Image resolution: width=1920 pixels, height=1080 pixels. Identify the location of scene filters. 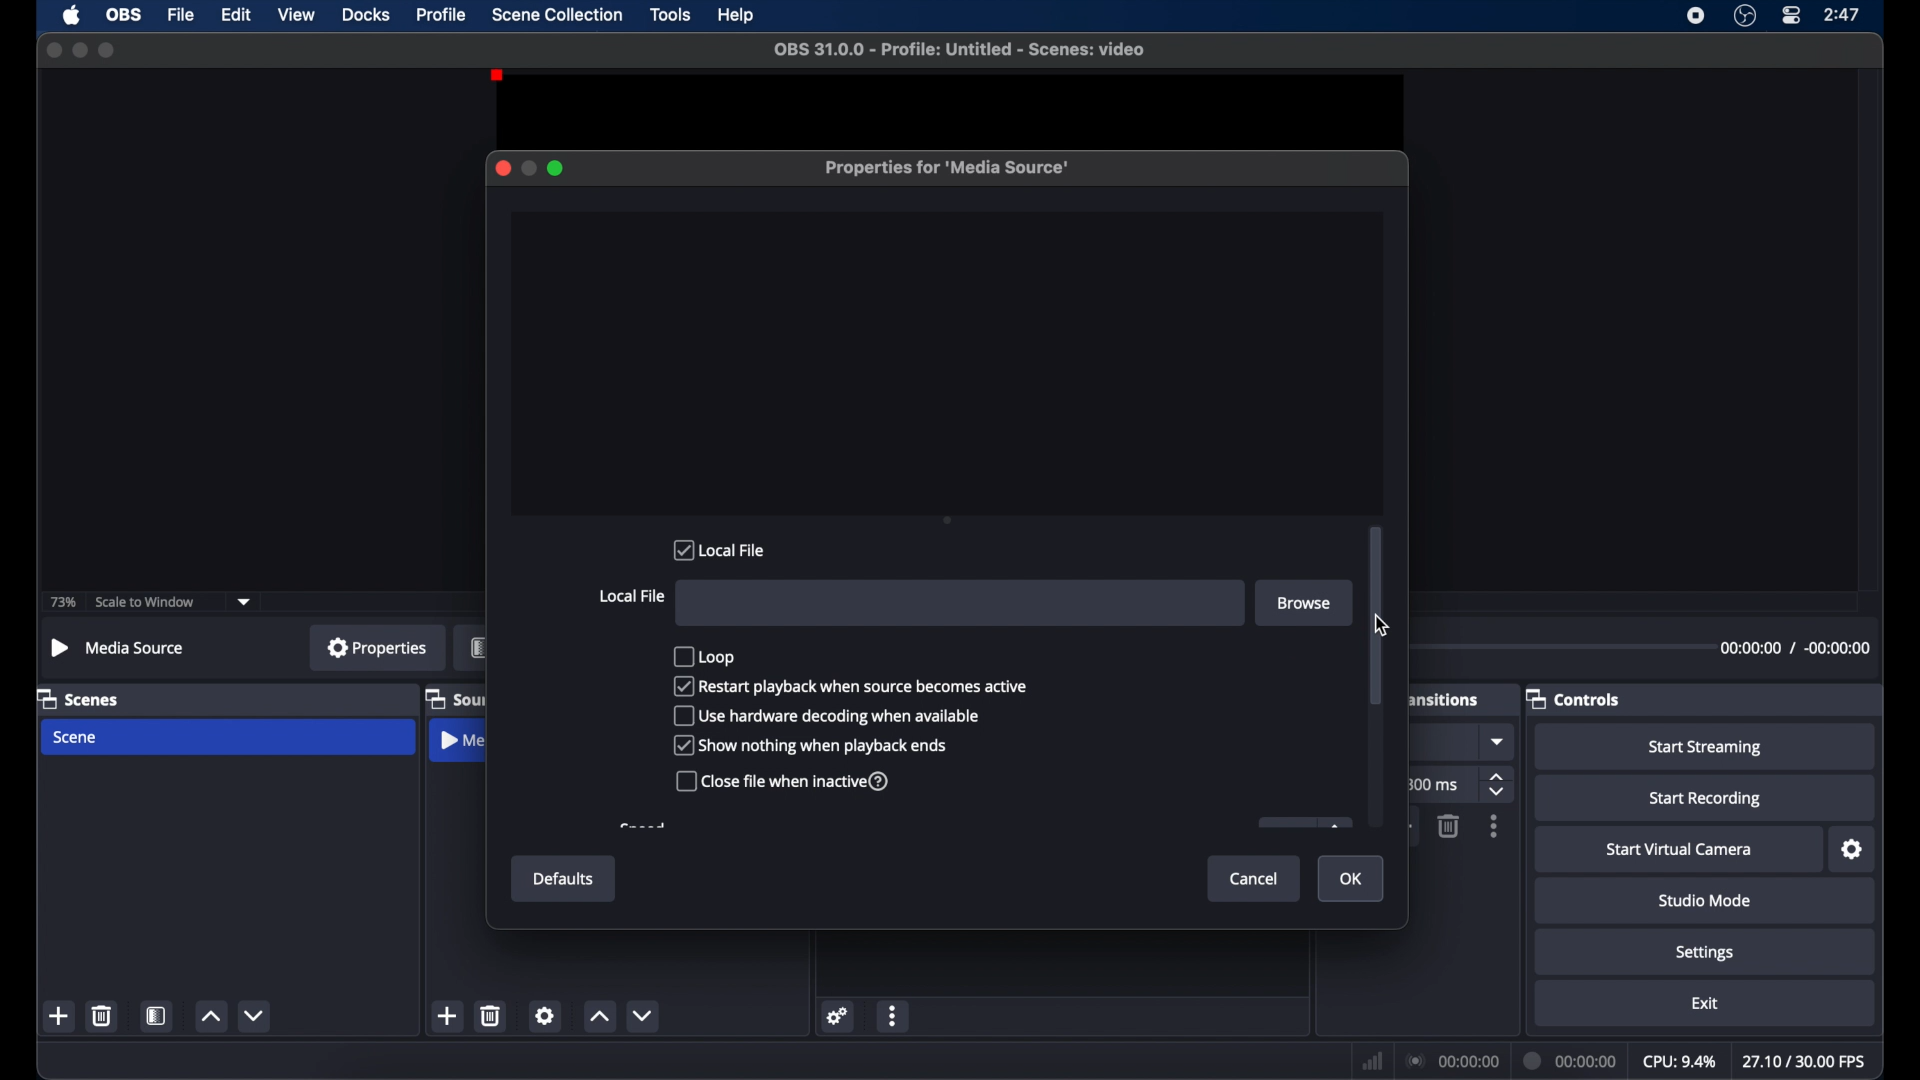
(157, 1016).